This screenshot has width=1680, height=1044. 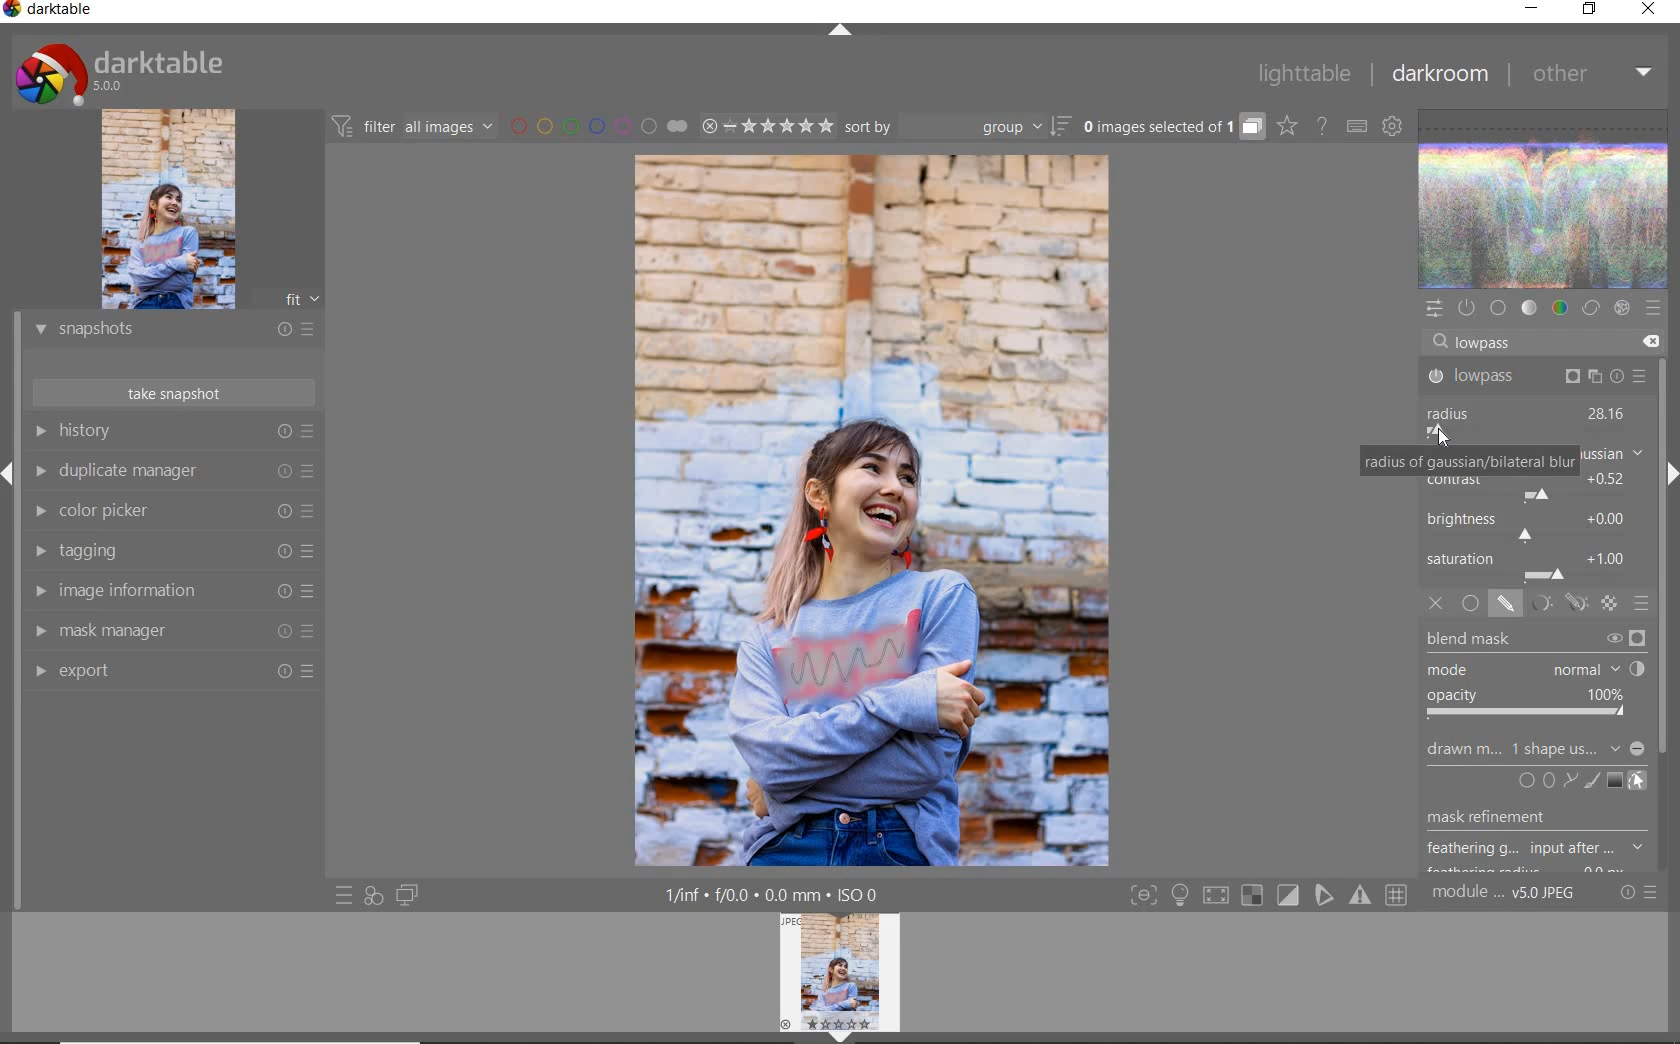 What do you see at coordinates (1286, 125) in the screenshot?
I see `click to change overlays on thumbnails` at bounding box center [1286, 125].